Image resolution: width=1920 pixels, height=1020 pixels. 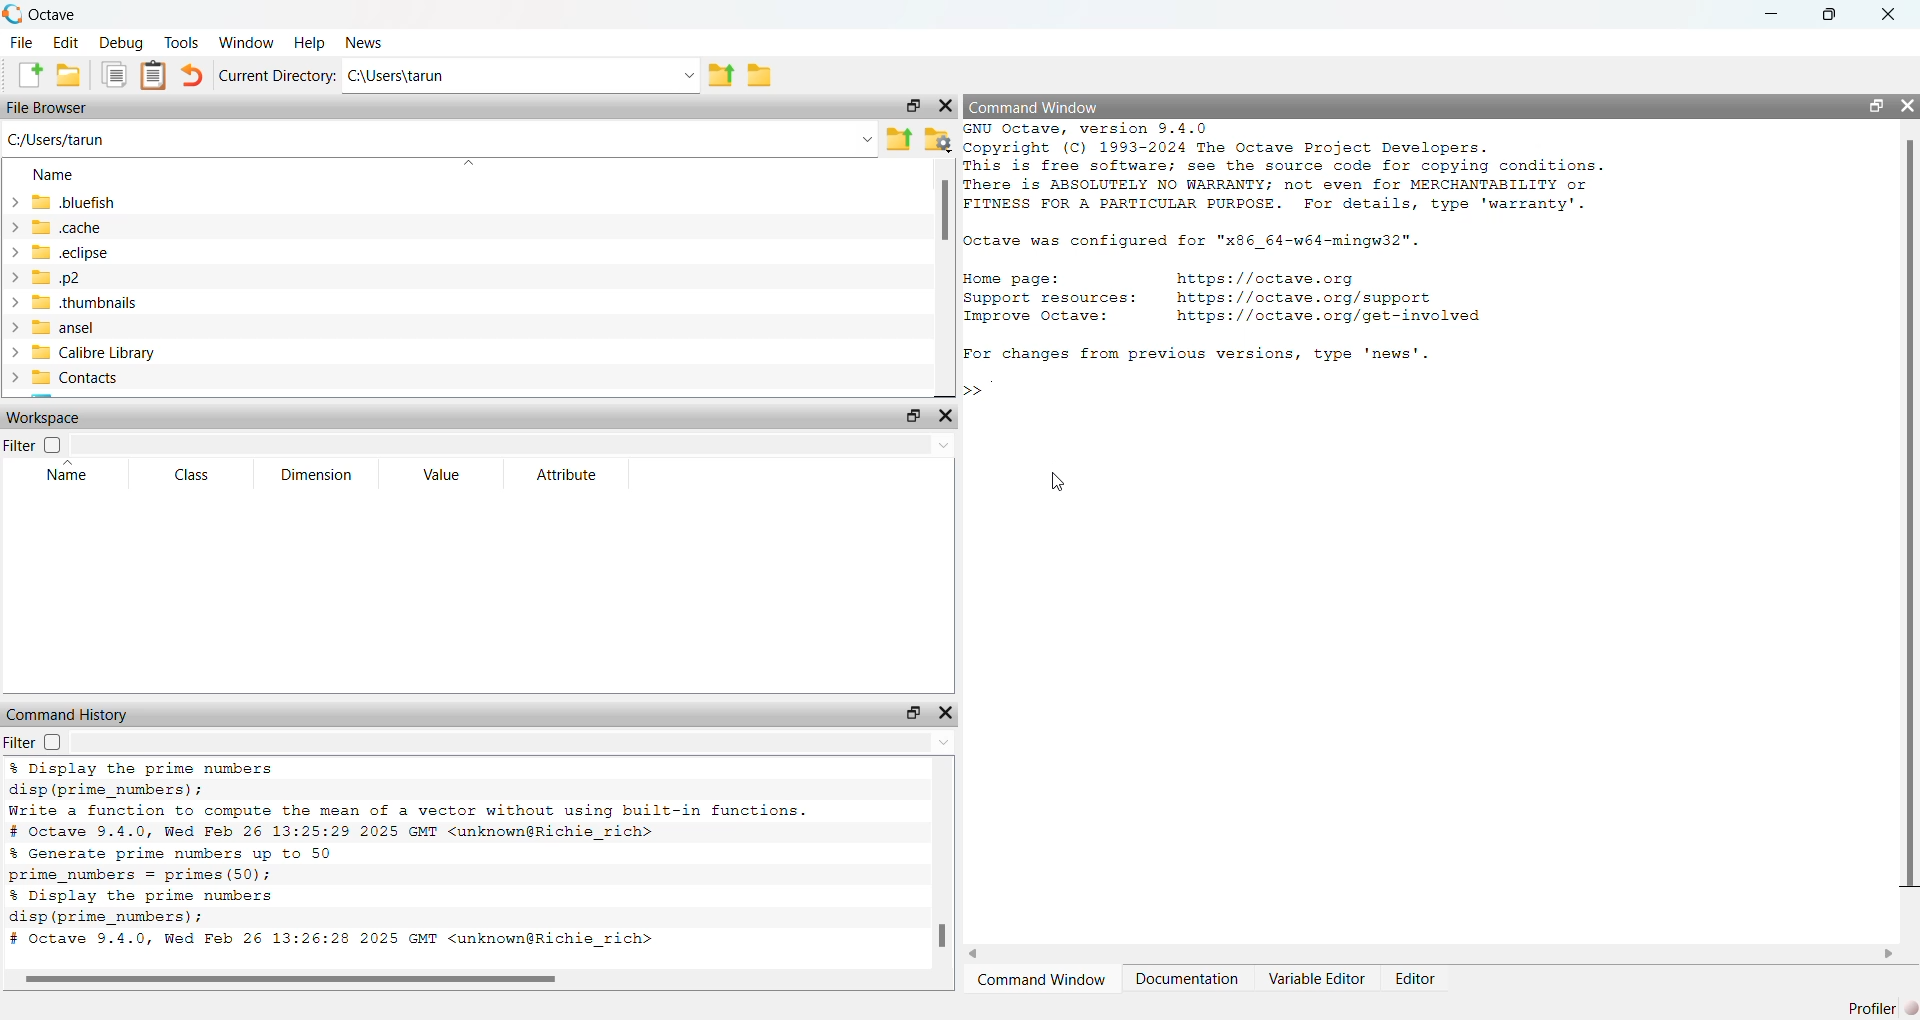 What do you see at coordinates (1908, 105) in the screenshot?
I see `close` at bounding box center [1908, 105].